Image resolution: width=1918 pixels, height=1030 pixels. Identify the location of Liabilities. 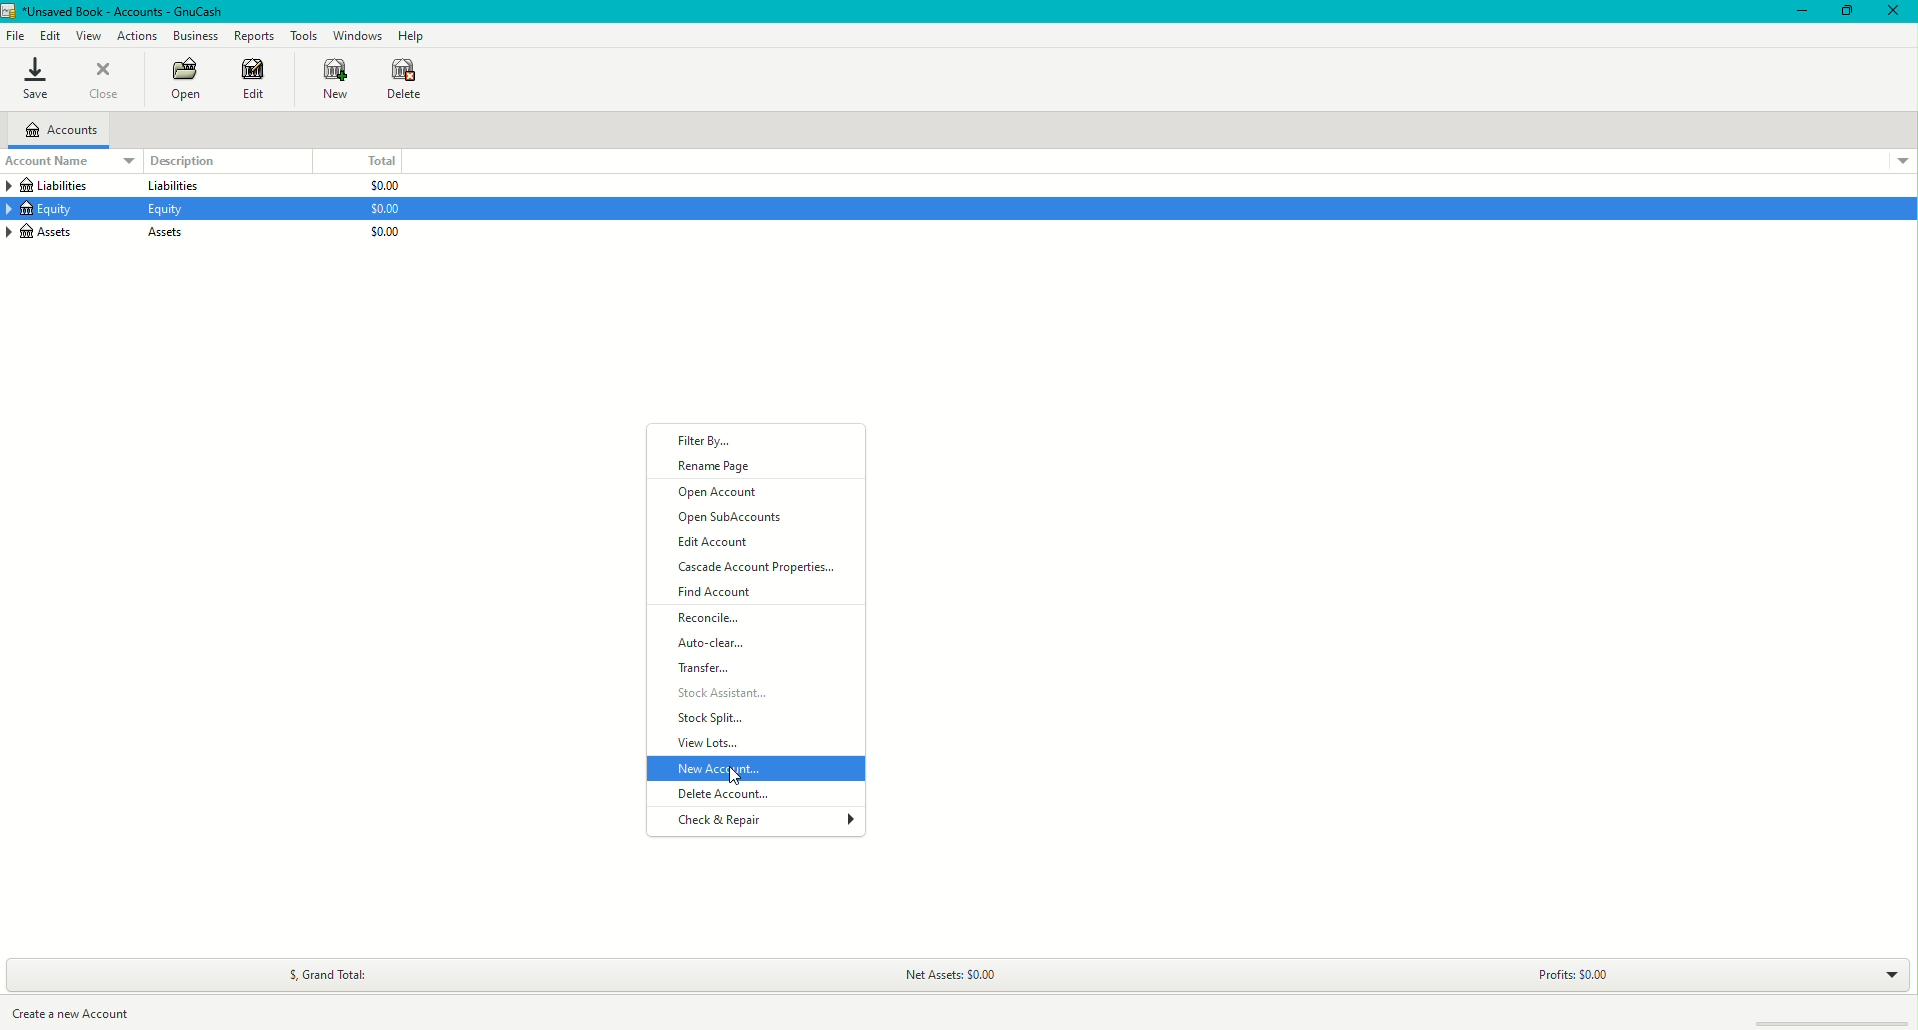
(58, 186).